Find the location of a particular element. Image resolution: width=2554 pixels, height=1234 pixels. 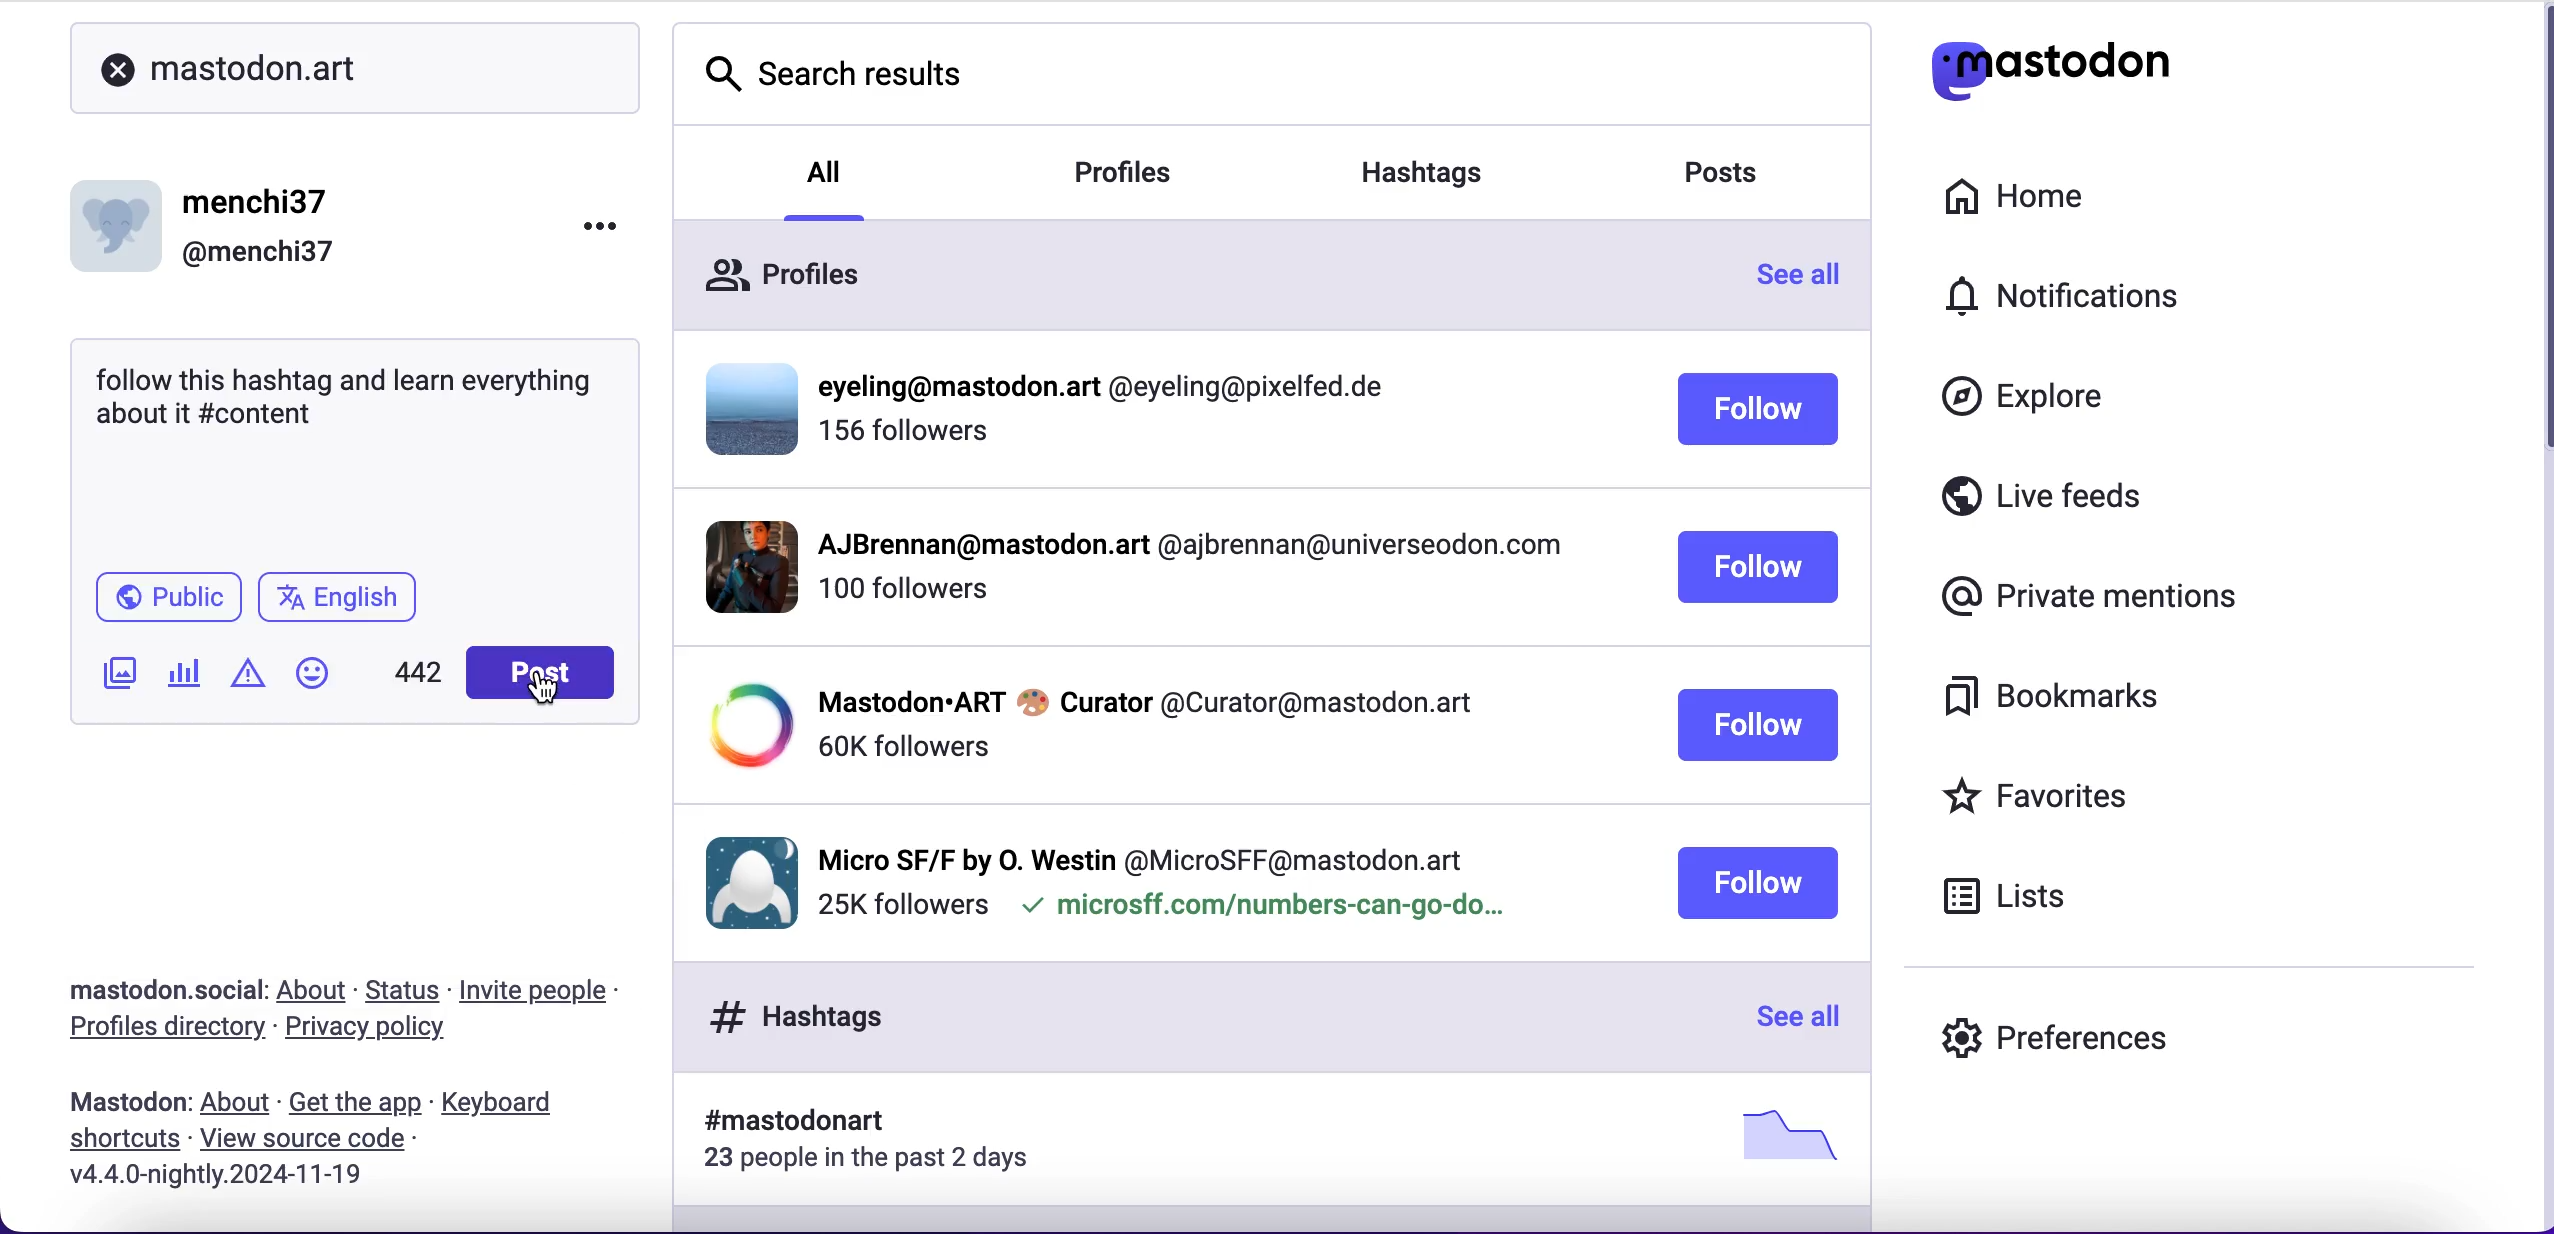

followers is located at coordinates (902, 747).